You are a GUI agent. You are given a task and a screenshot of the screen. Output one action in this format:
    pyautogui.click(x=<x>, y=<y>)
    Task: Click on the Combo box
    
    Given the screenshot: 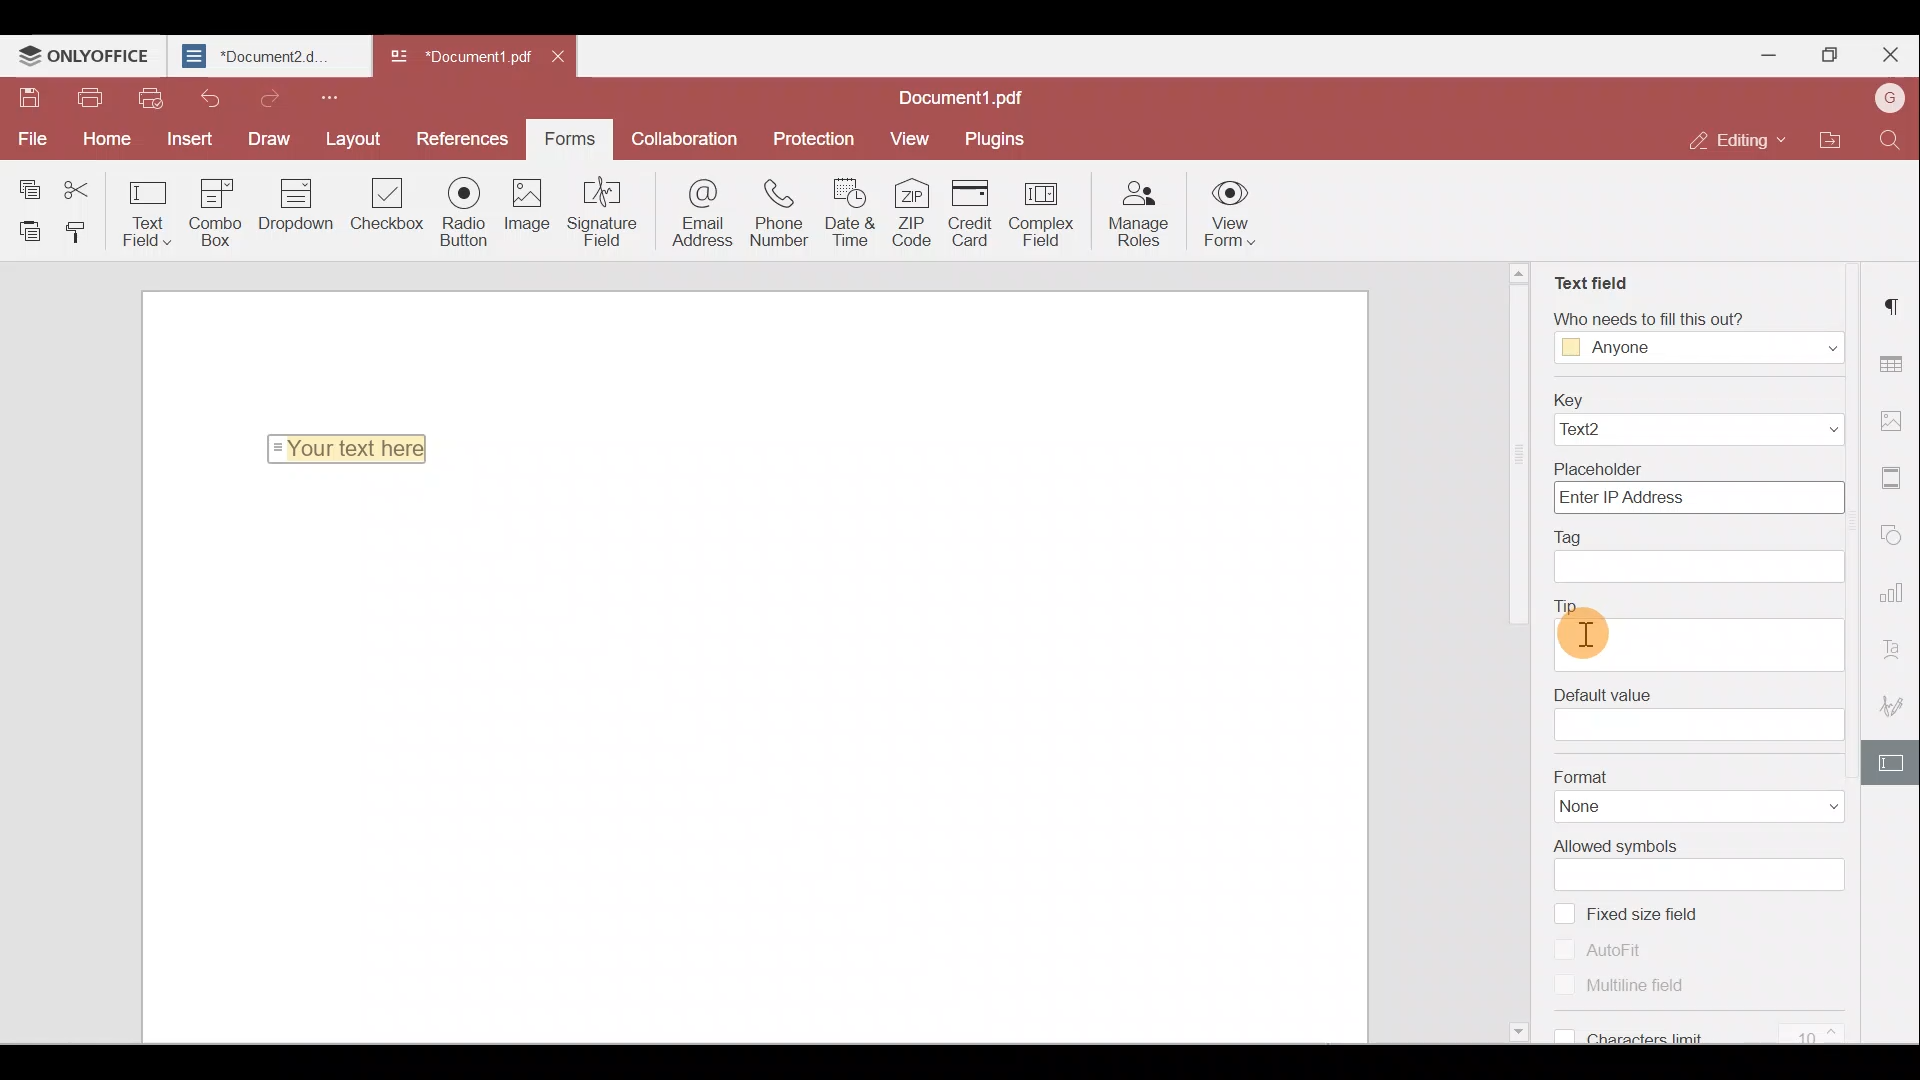 What is the action you would take?
    pyautogui.click(x=221, y=209)
    